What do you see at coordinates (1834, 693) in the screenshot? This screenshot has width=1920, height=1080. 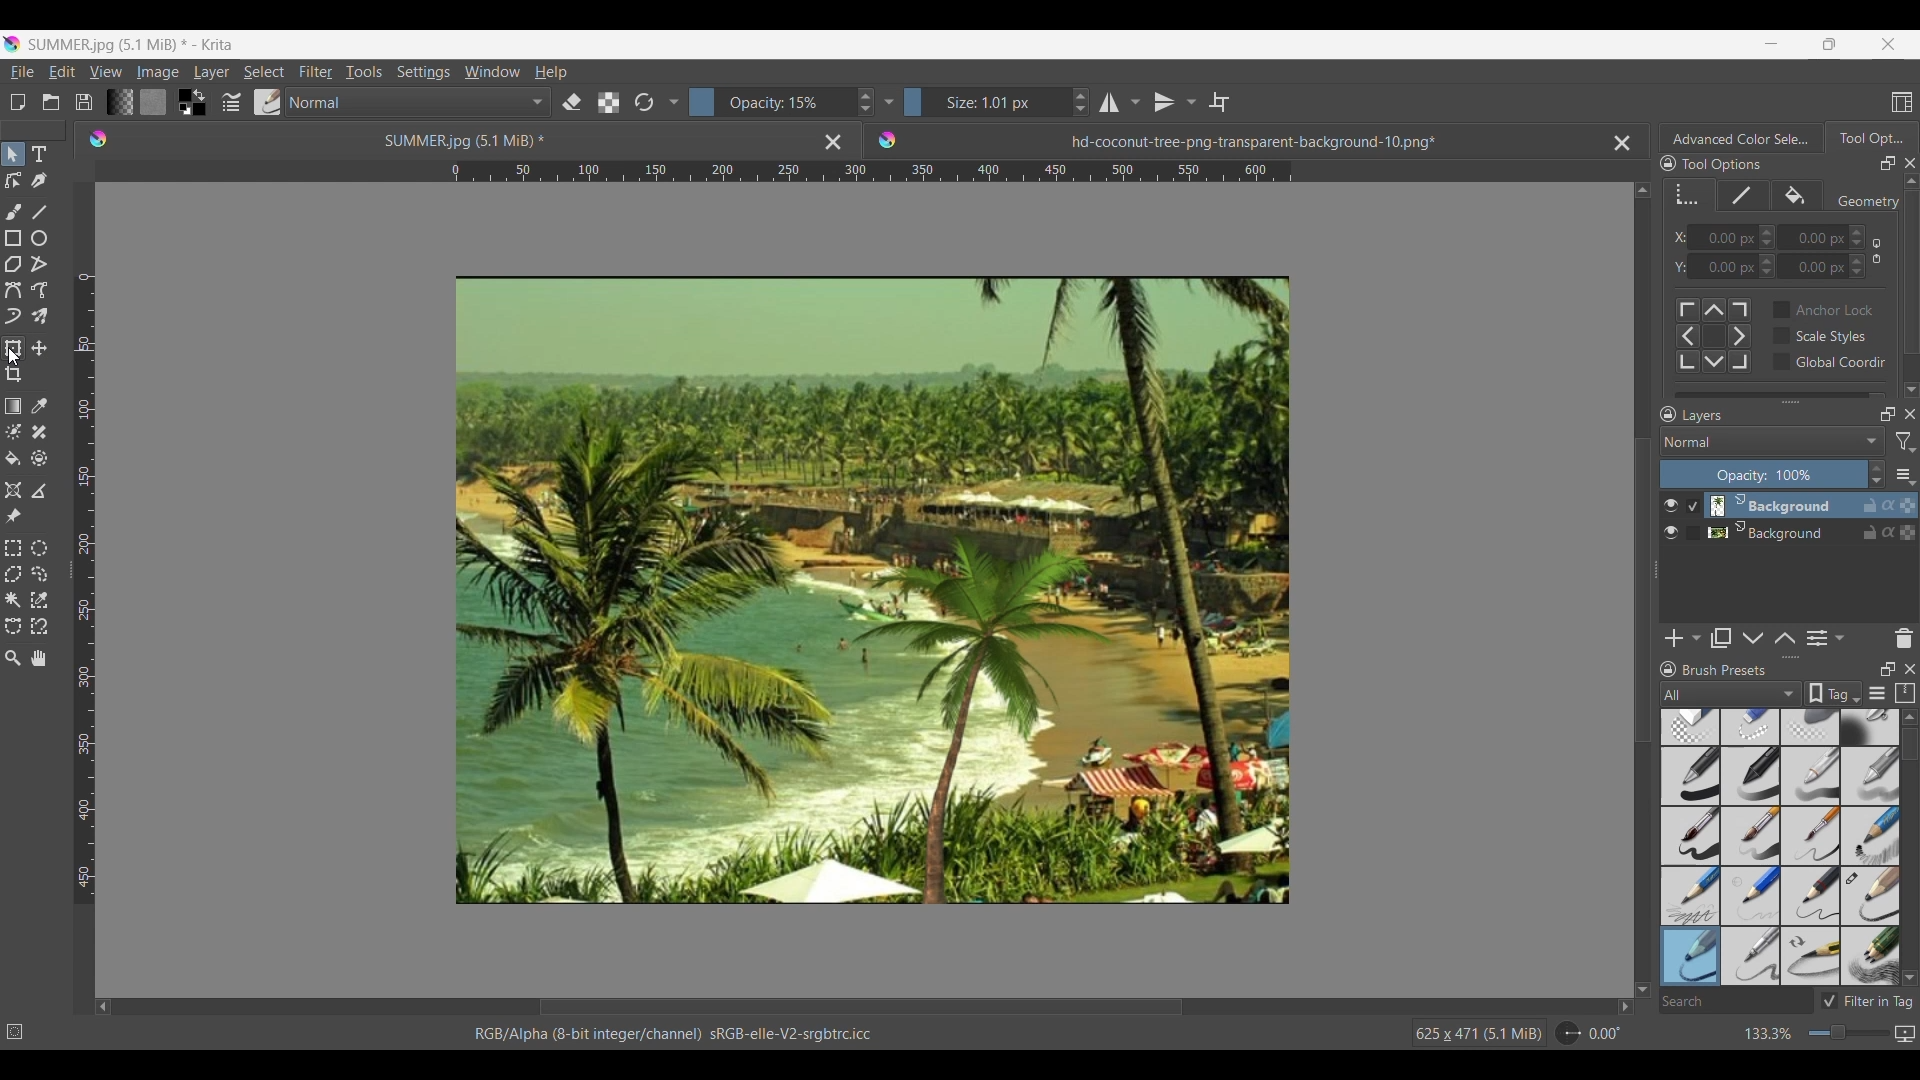 I see `Show the tag box options` at bounding box center [1834, 693].